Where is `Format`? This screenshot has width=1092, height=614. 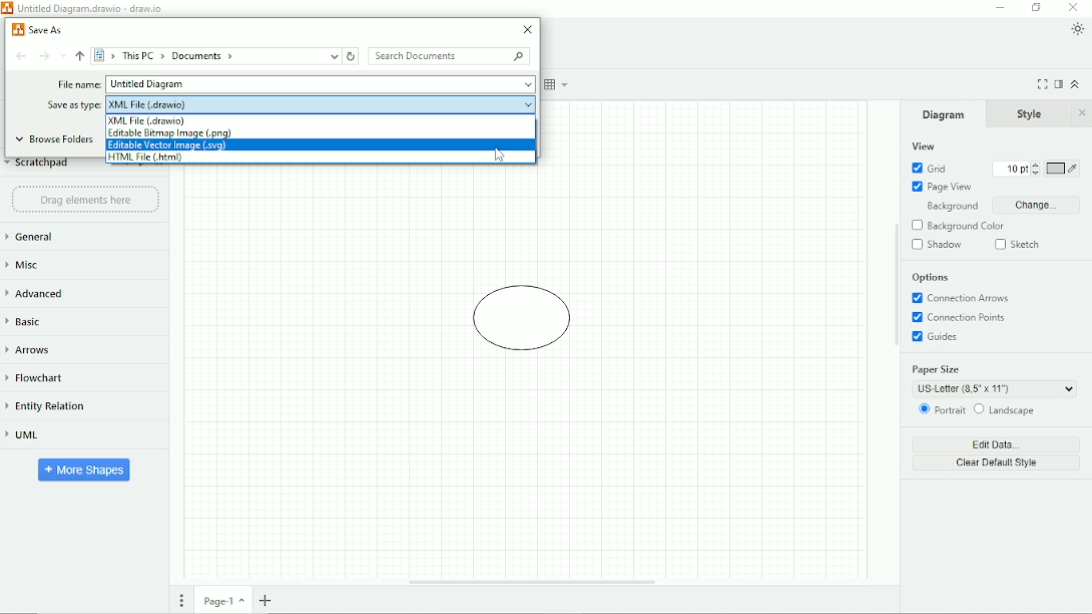
Format is located at coordinates (1058, 85).